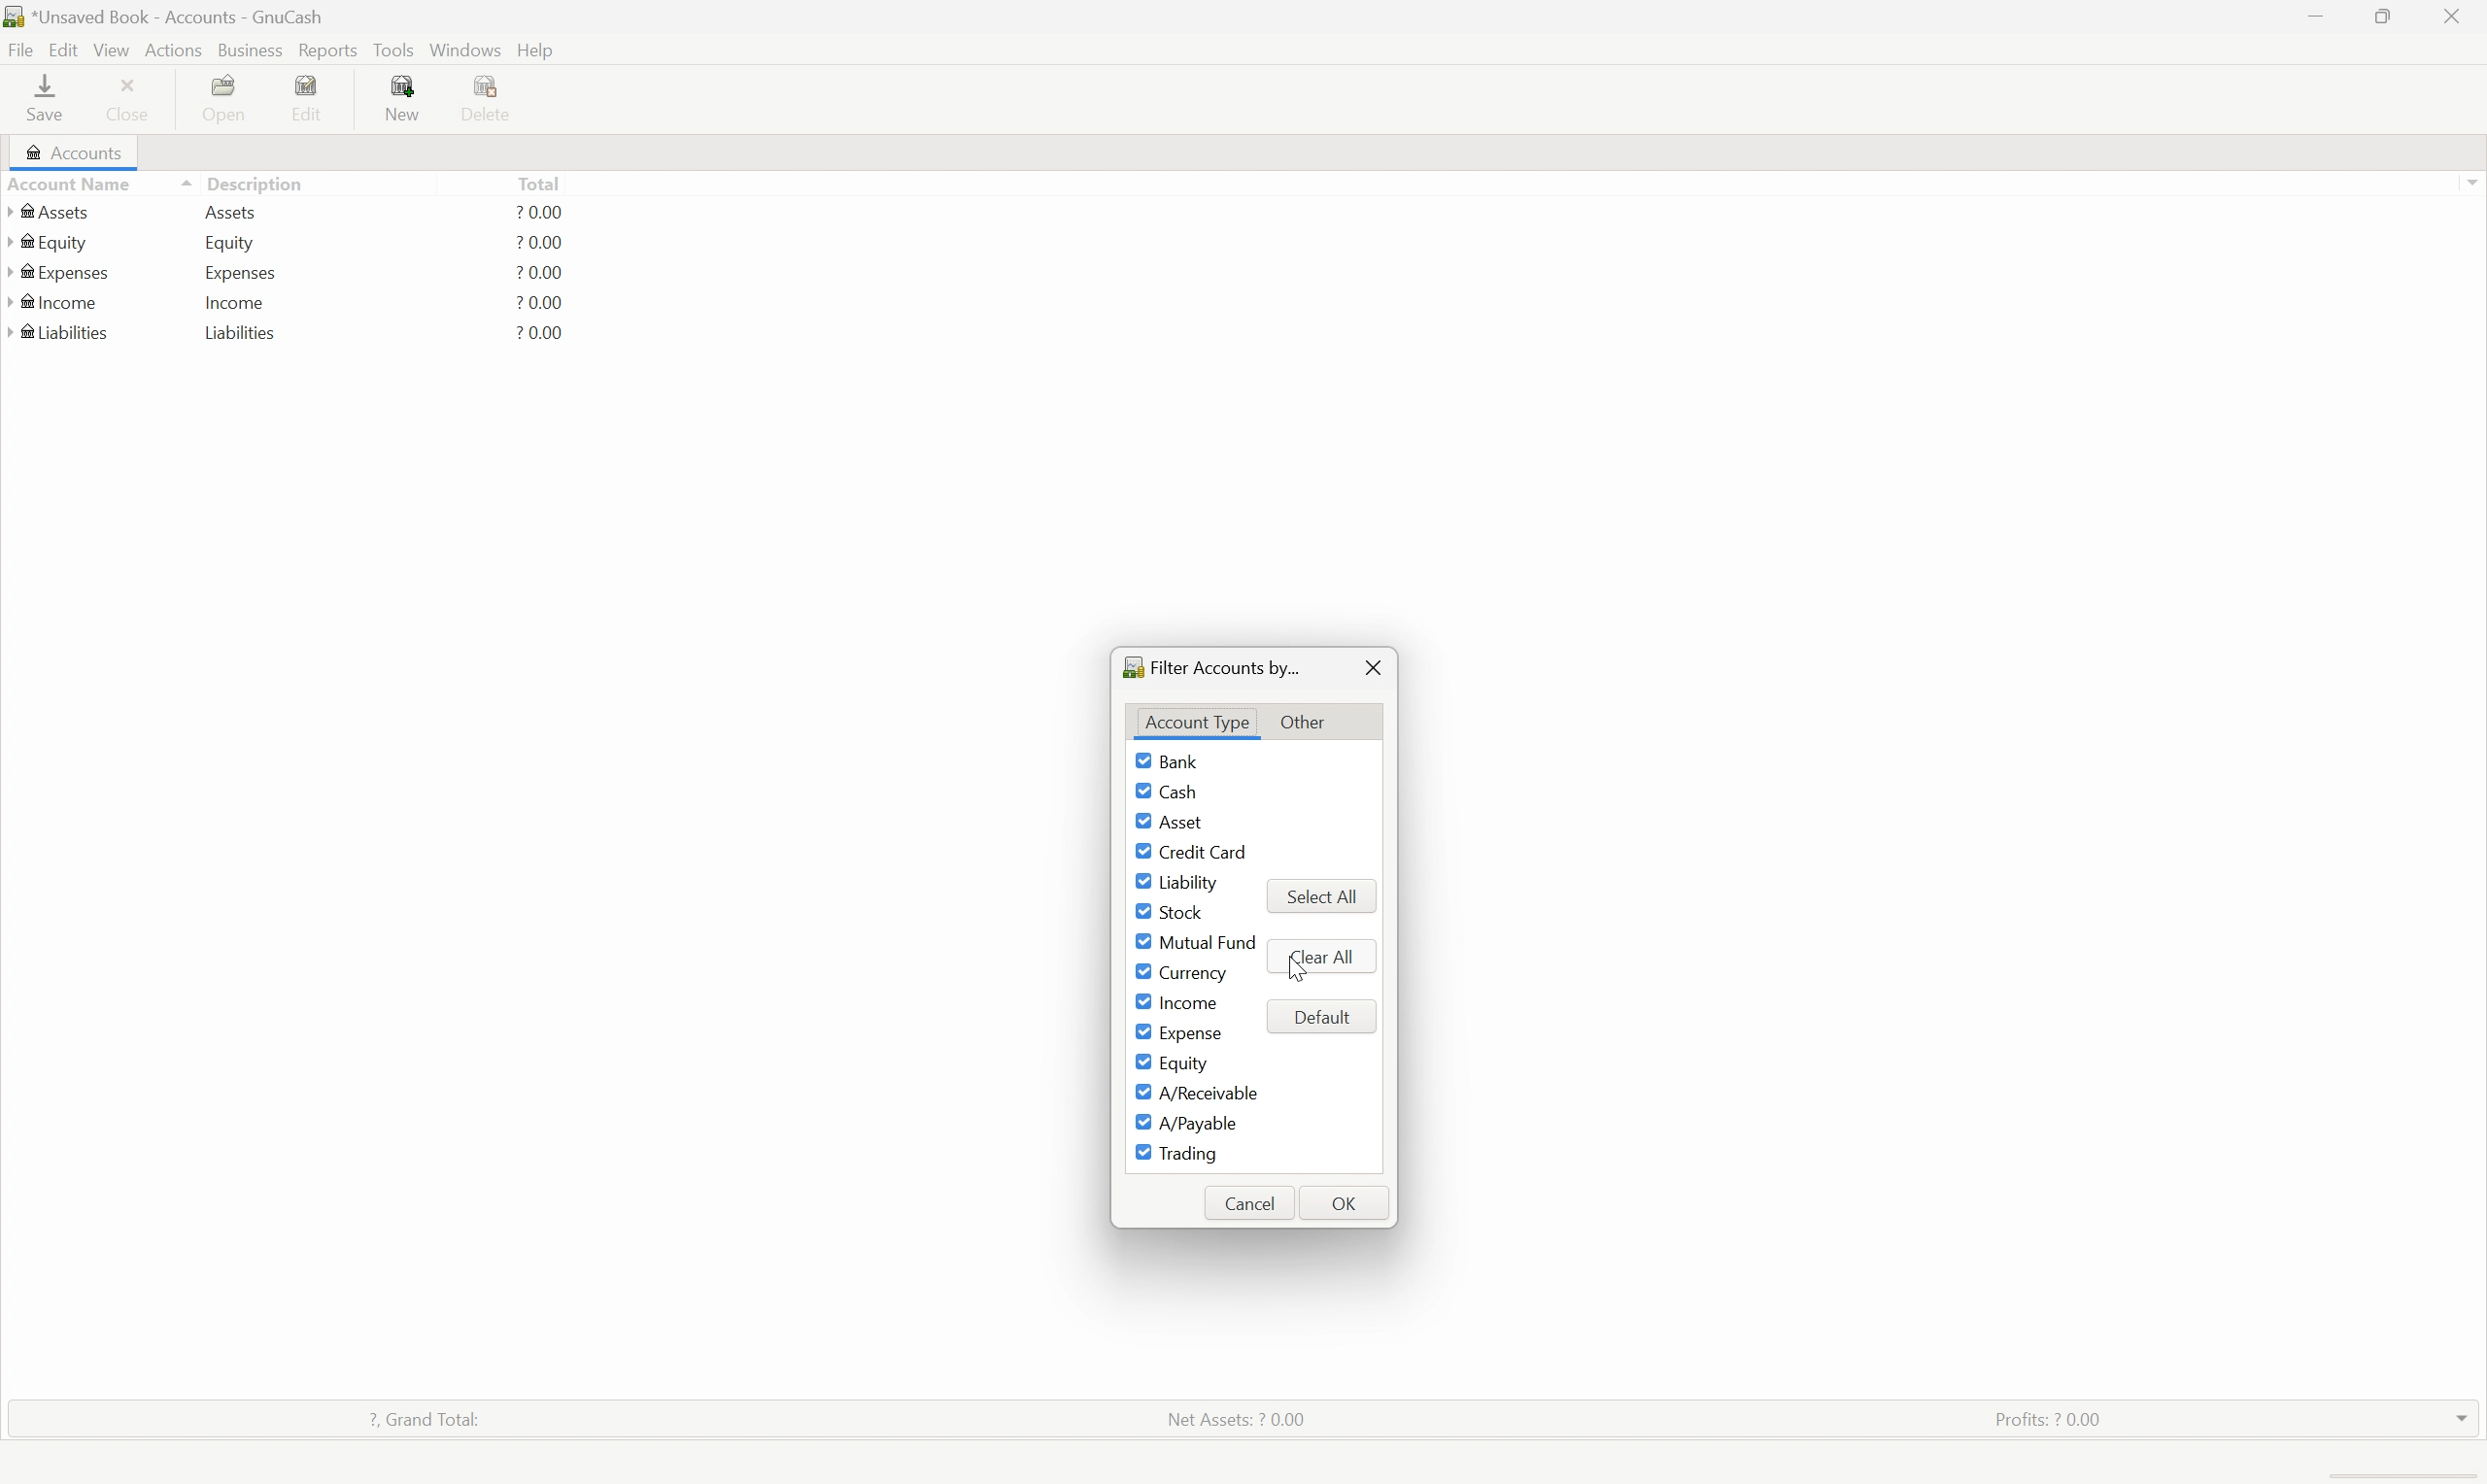 The height and width of the screenshot is (1484, 2487). Describe the element at coordinates (1136, 1121) in the screenshot. I see `Checkbox` at that location.